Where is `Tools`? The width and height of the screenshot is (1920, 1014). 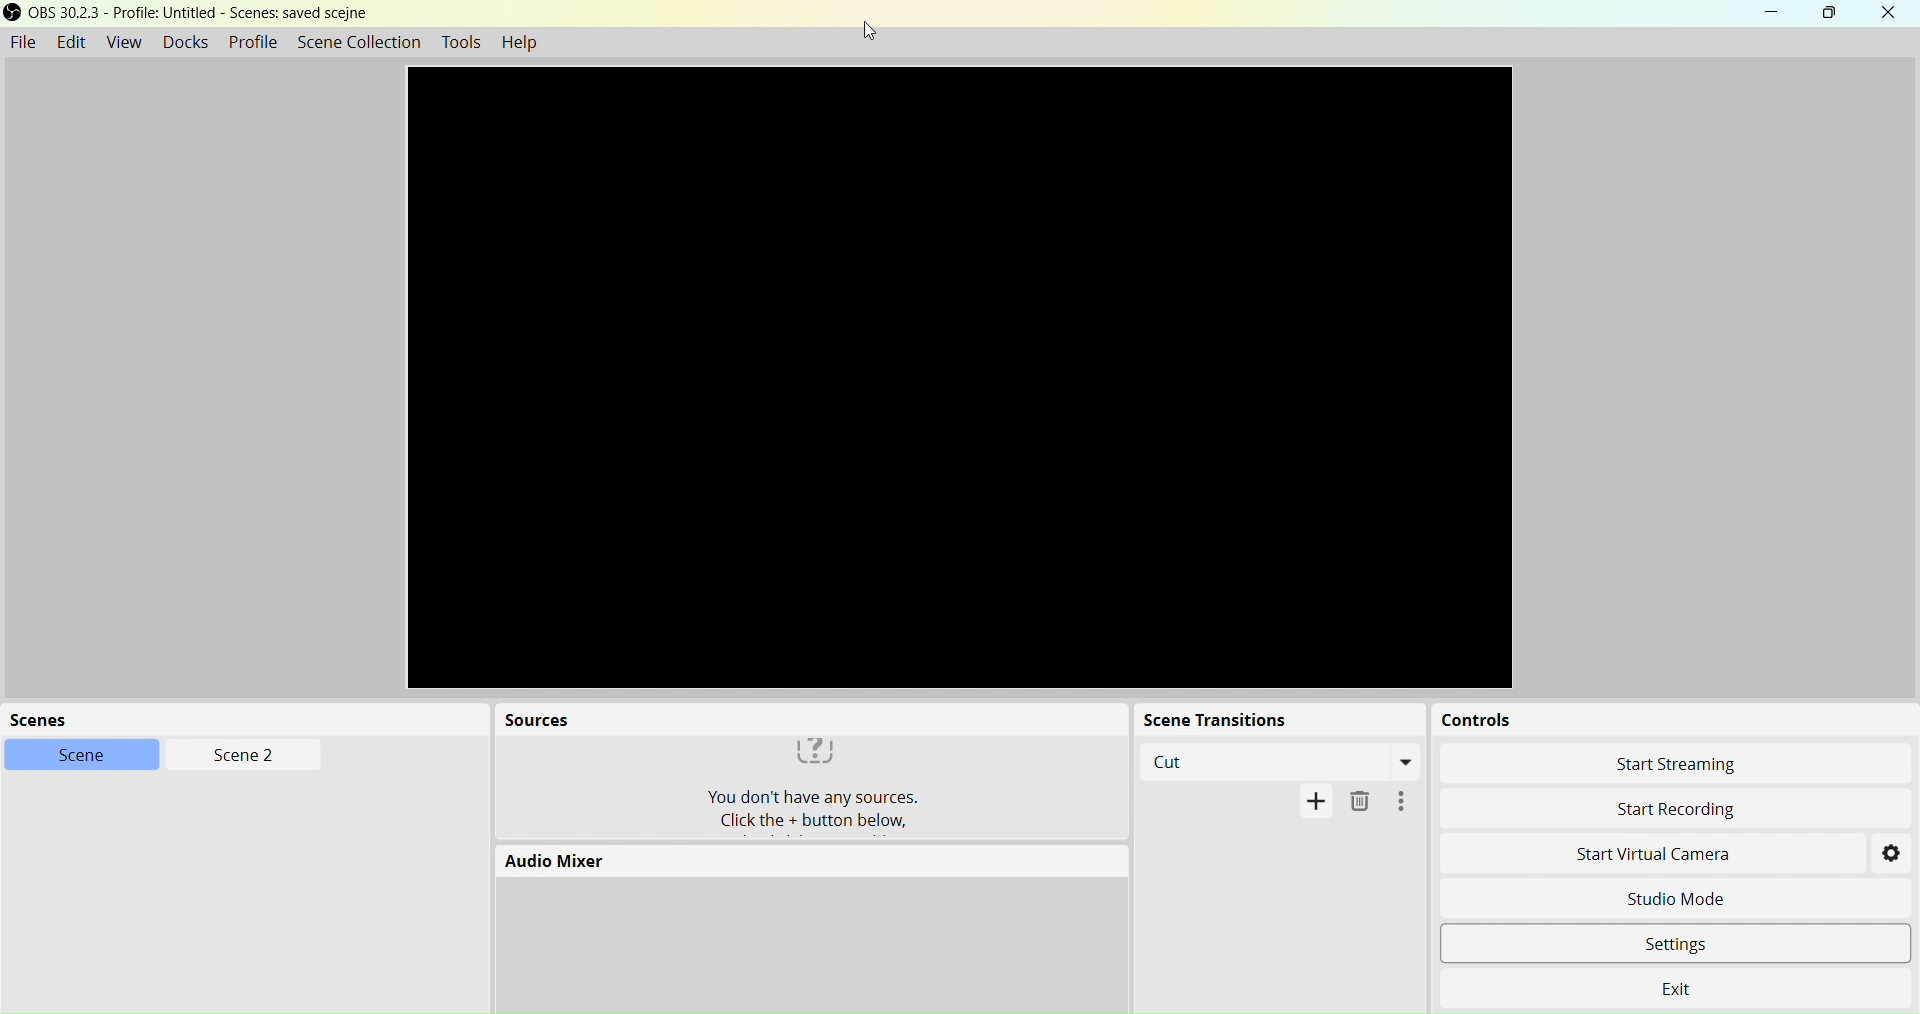
Tools is located at coordinates (459, 43).